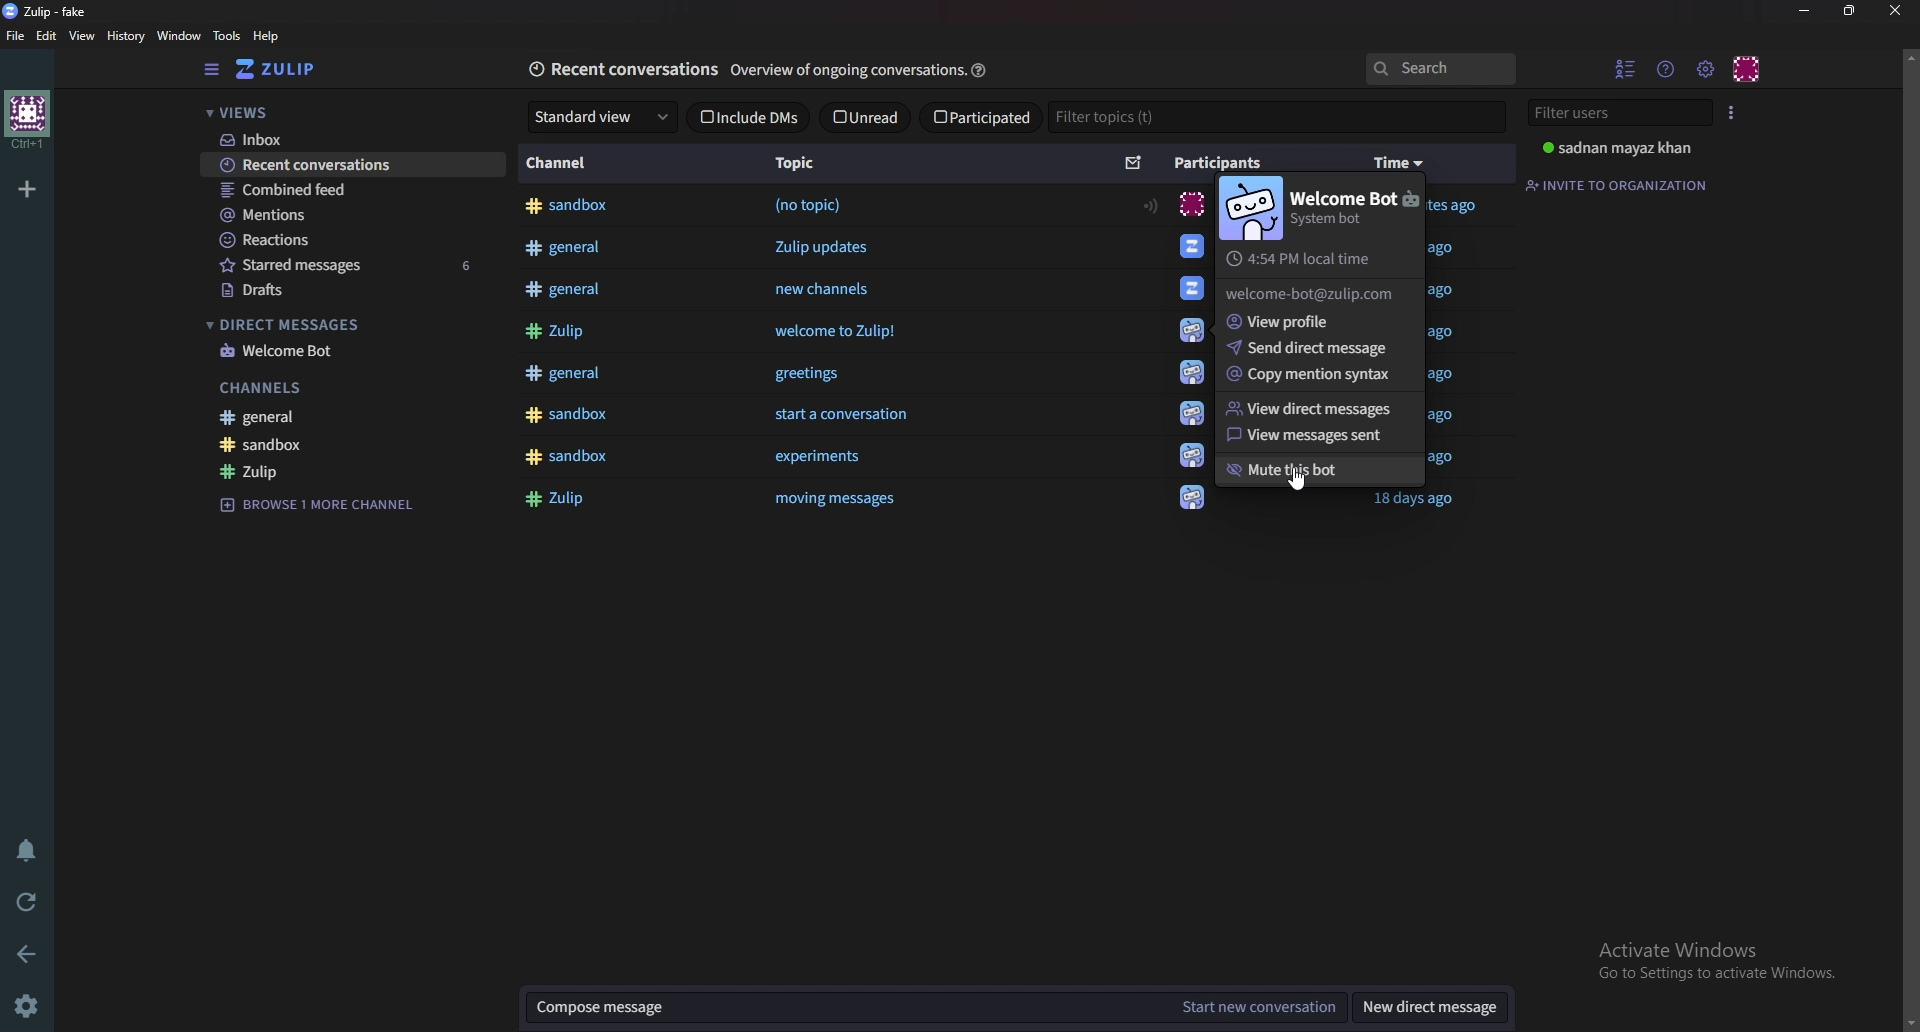 This screenshot has height=1032, width=1920. Describe the element at coordinates (86, 36) in the screenshot. I see `view` at that location.